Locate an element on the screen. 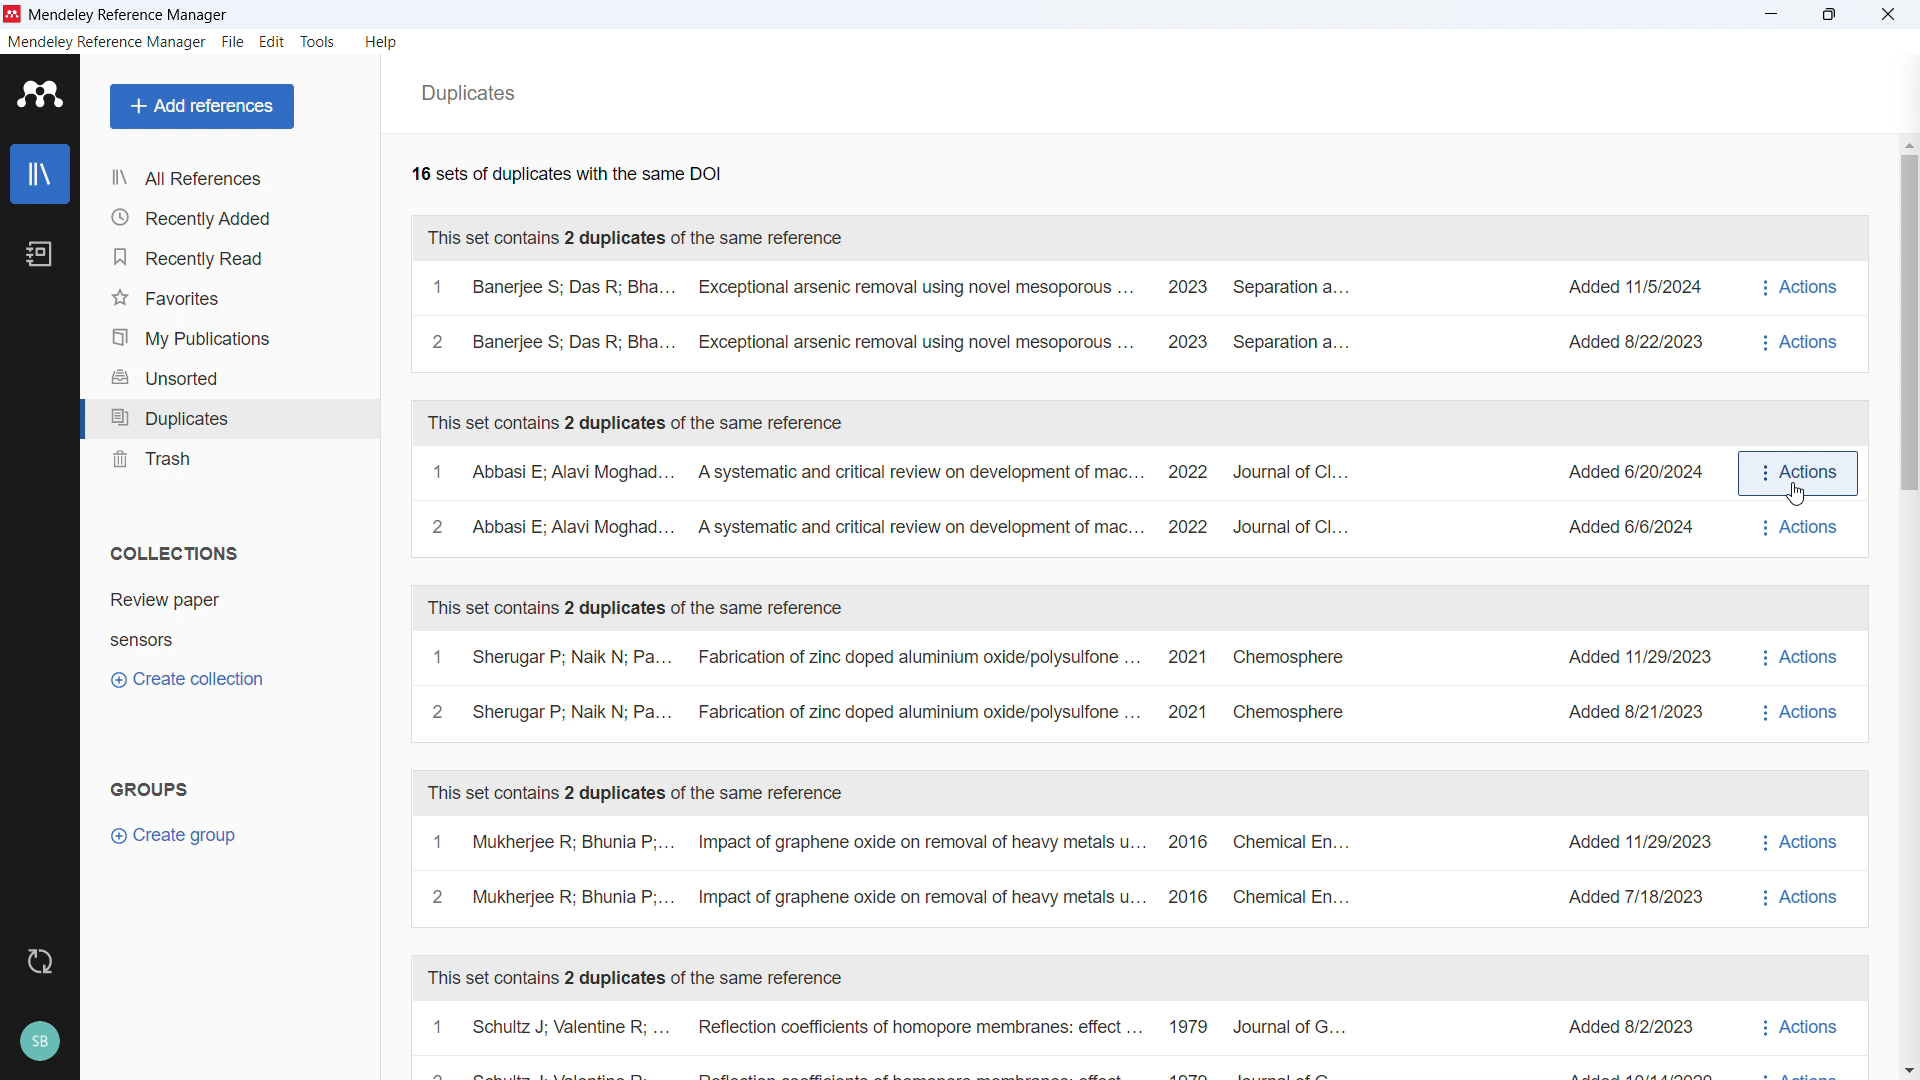  close  is located at coordinates (1887, 15).